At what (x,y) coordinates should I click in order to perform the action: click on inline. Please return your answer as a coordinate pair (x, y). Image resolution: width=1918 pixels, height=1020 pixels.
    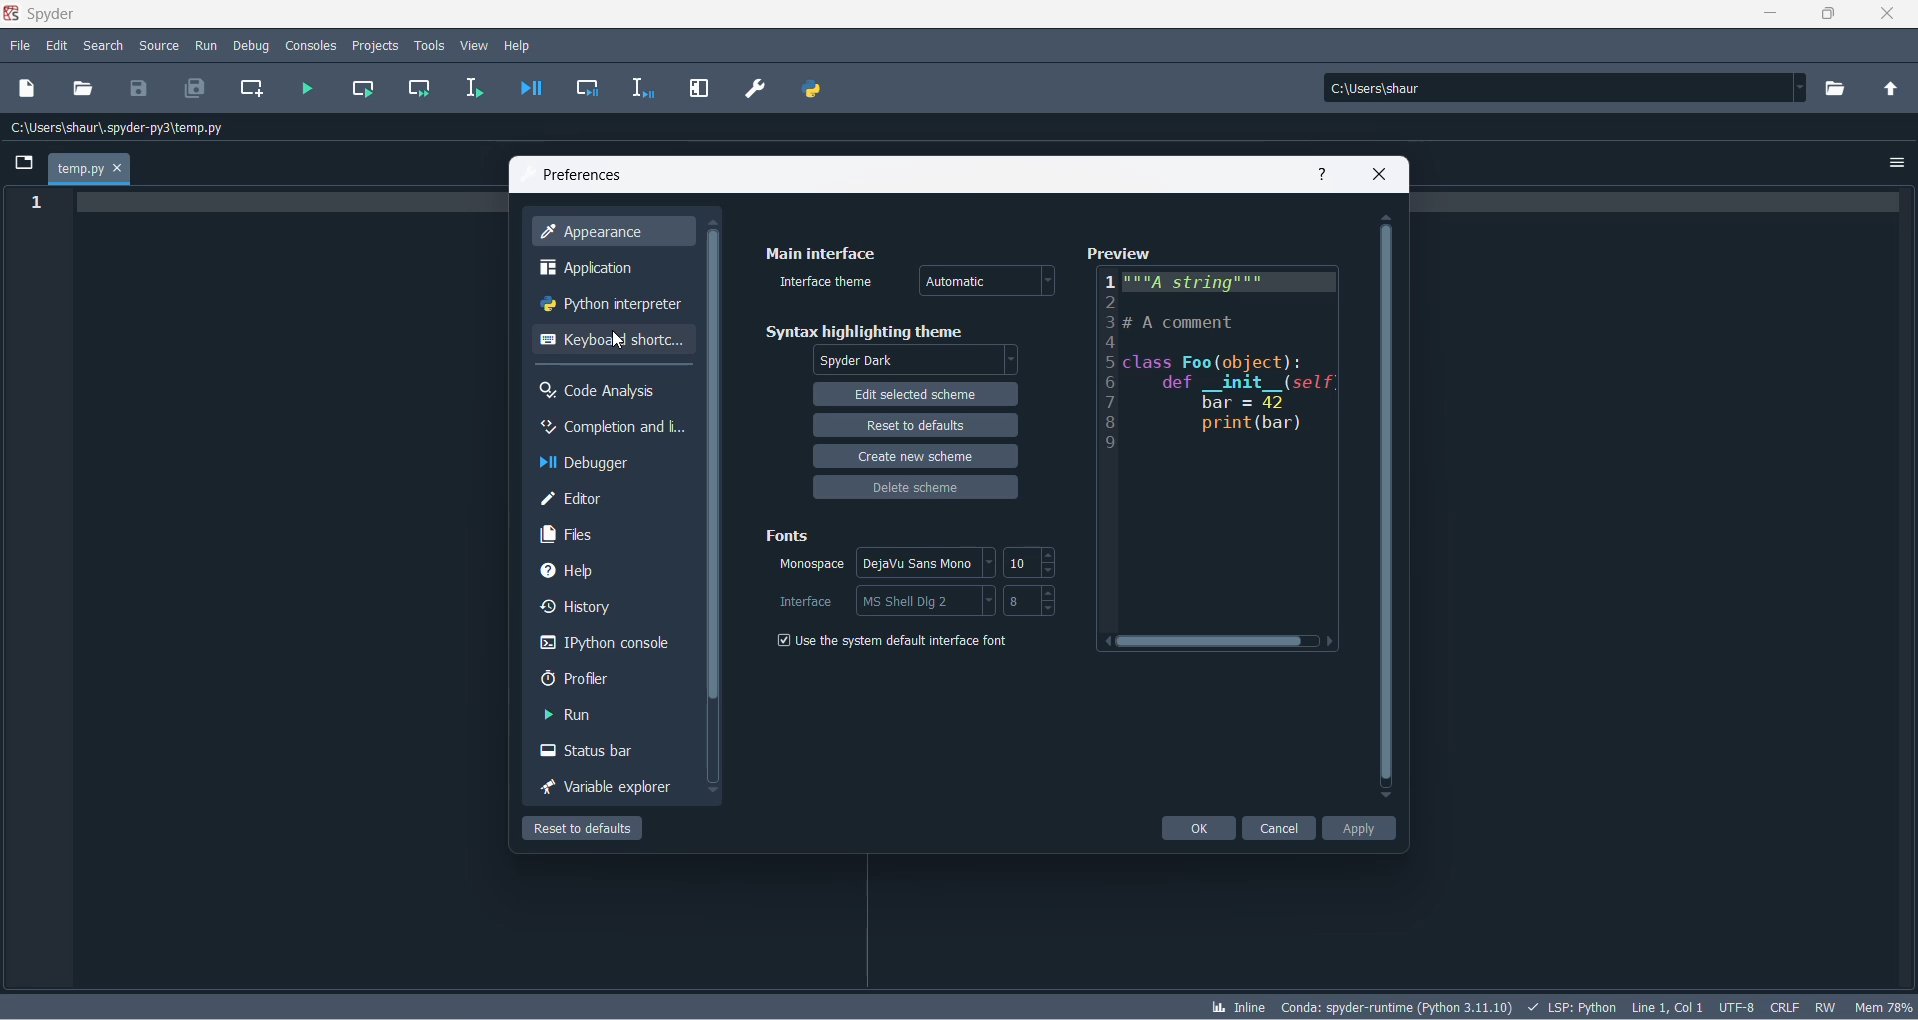
    Looking at the image, I should click on (1237, 1008).